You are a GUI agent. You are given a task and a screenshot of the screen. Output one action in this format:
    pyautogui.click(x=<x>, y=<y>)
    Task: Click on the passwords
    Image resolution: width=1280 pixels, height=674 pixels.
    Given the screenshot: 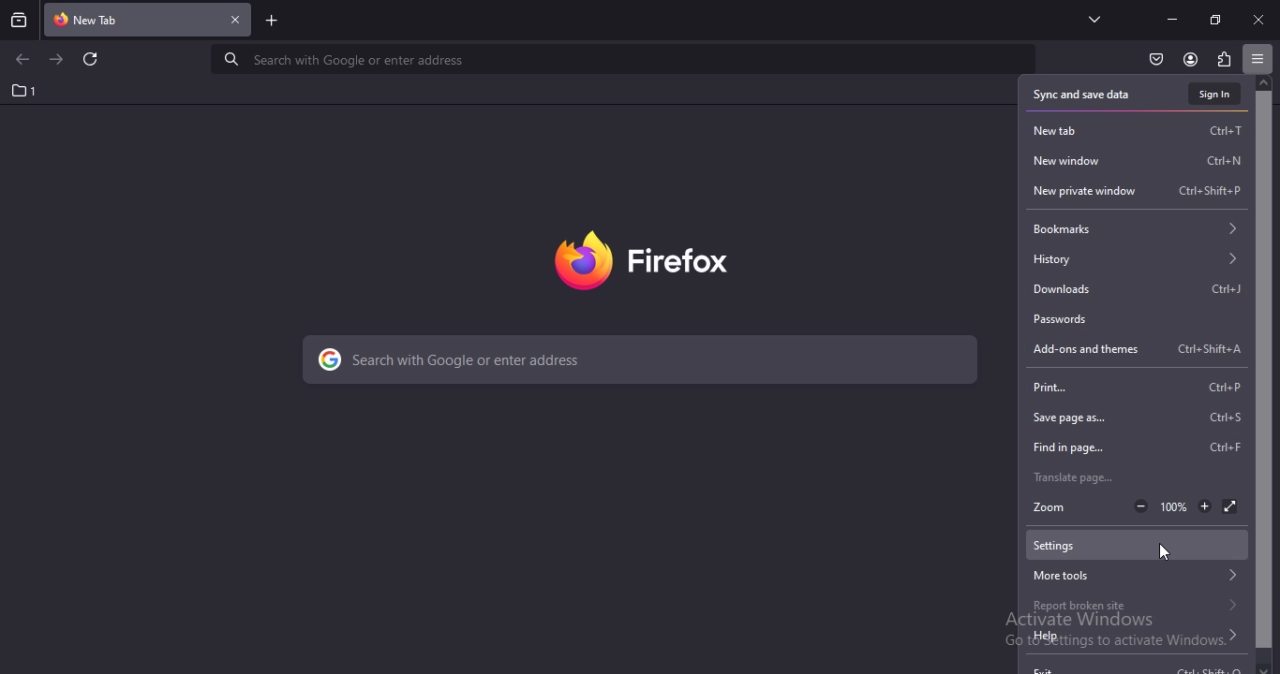 What is the action you would take?
    pyautogui.click(x=1134, y=318)
    